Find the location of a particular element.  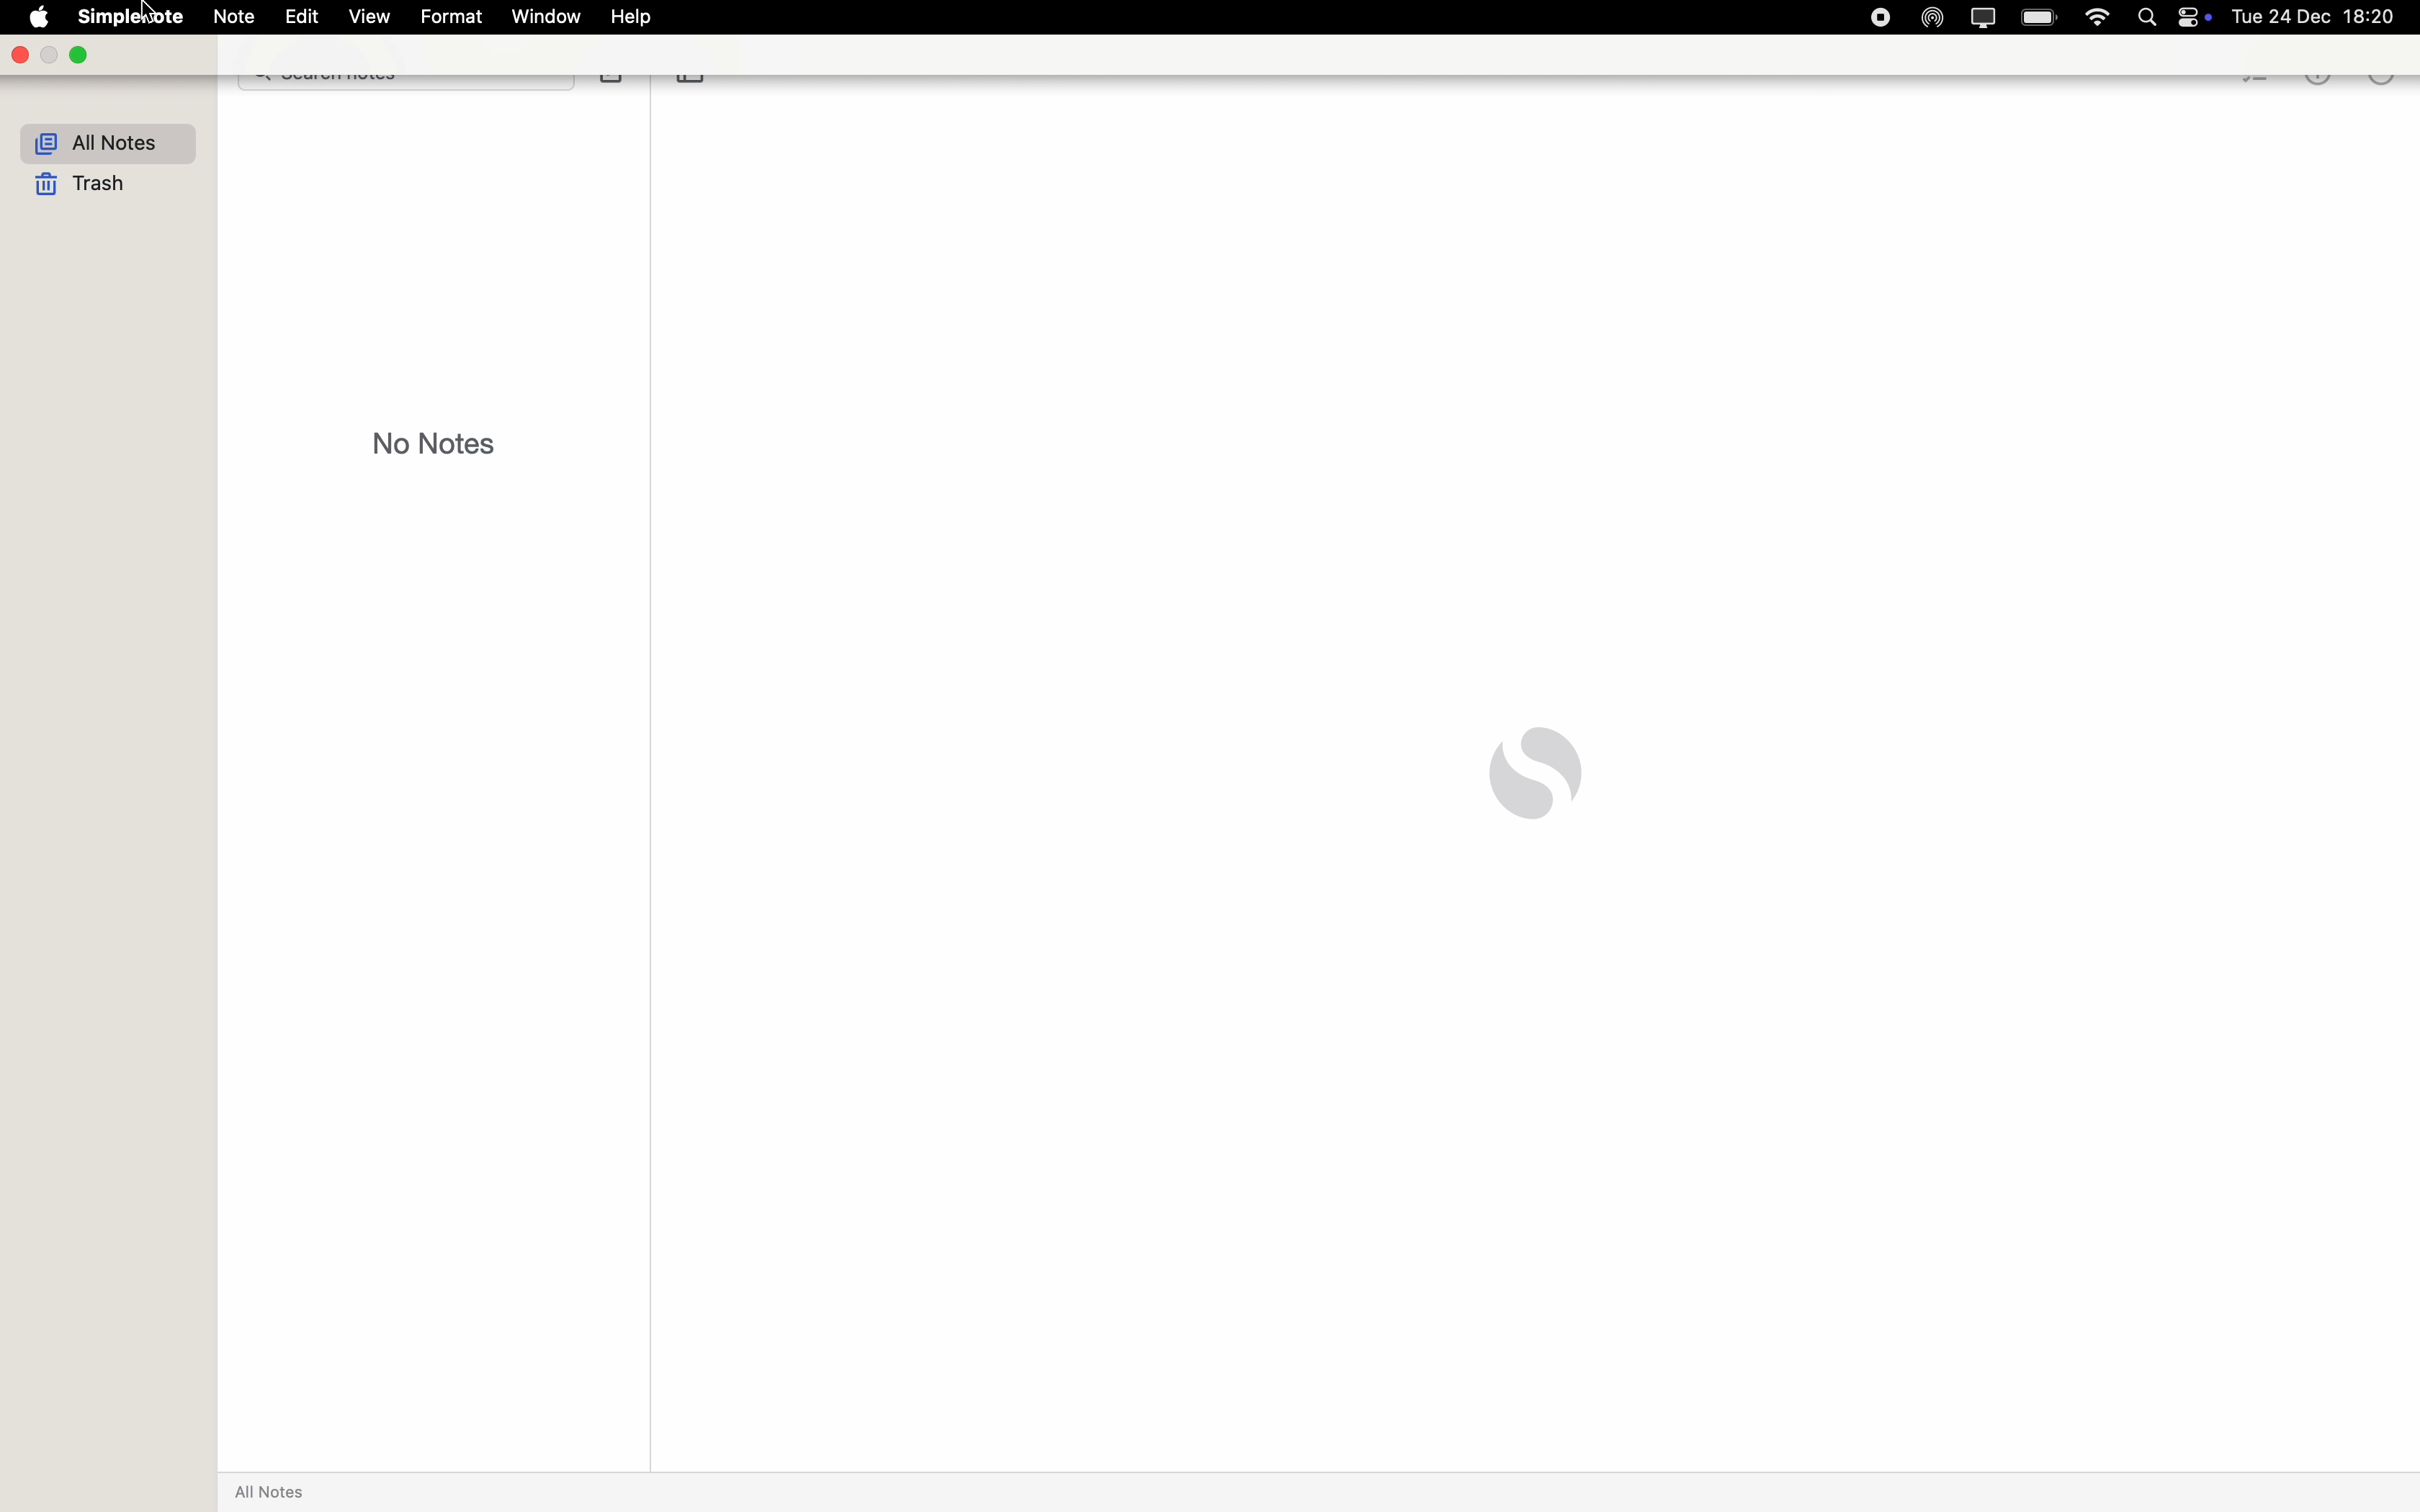

format is located at coordinates (451, 15).